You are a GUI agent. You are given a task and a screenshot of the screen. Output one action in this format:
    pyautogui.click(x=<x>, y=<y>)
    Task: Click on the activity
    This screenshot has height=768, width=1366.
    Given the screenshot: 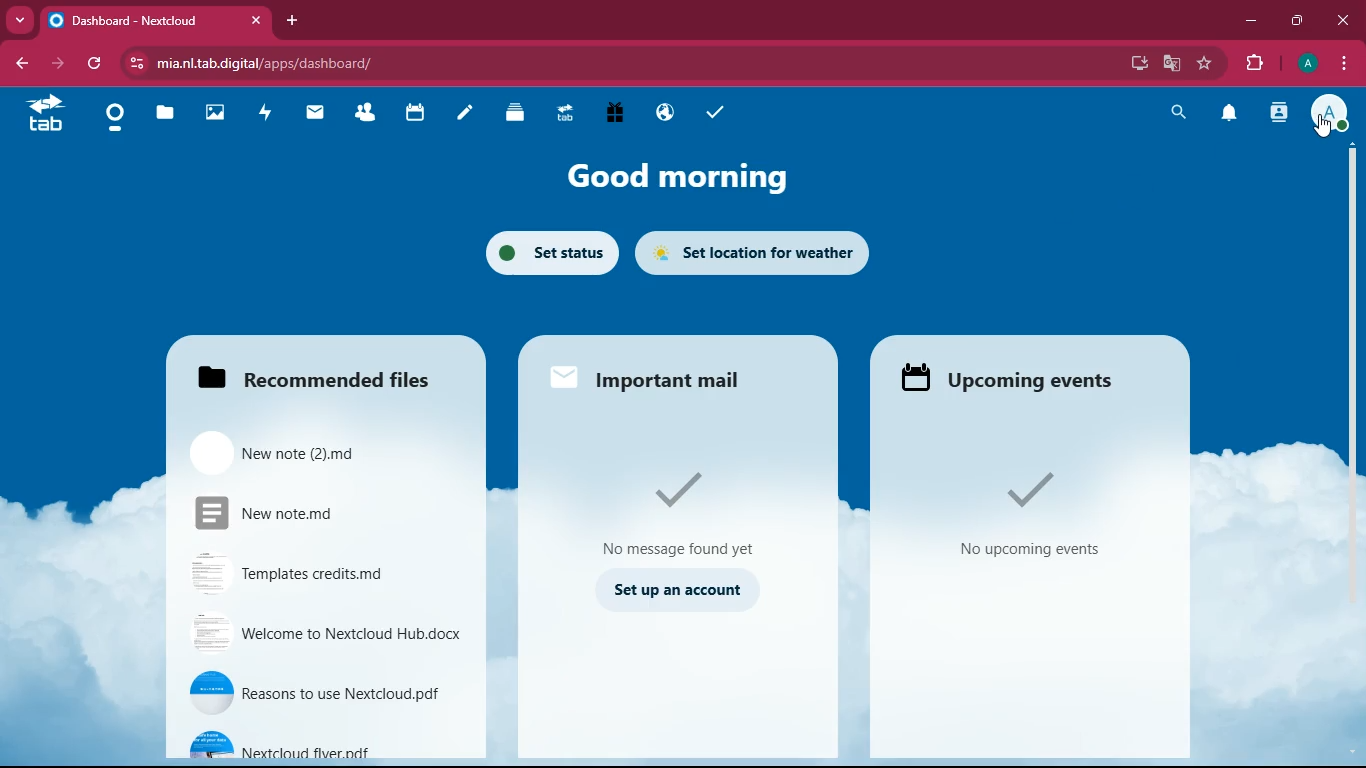 What is the action you would take?
    pyautogui.click(x=266, y=115)
    